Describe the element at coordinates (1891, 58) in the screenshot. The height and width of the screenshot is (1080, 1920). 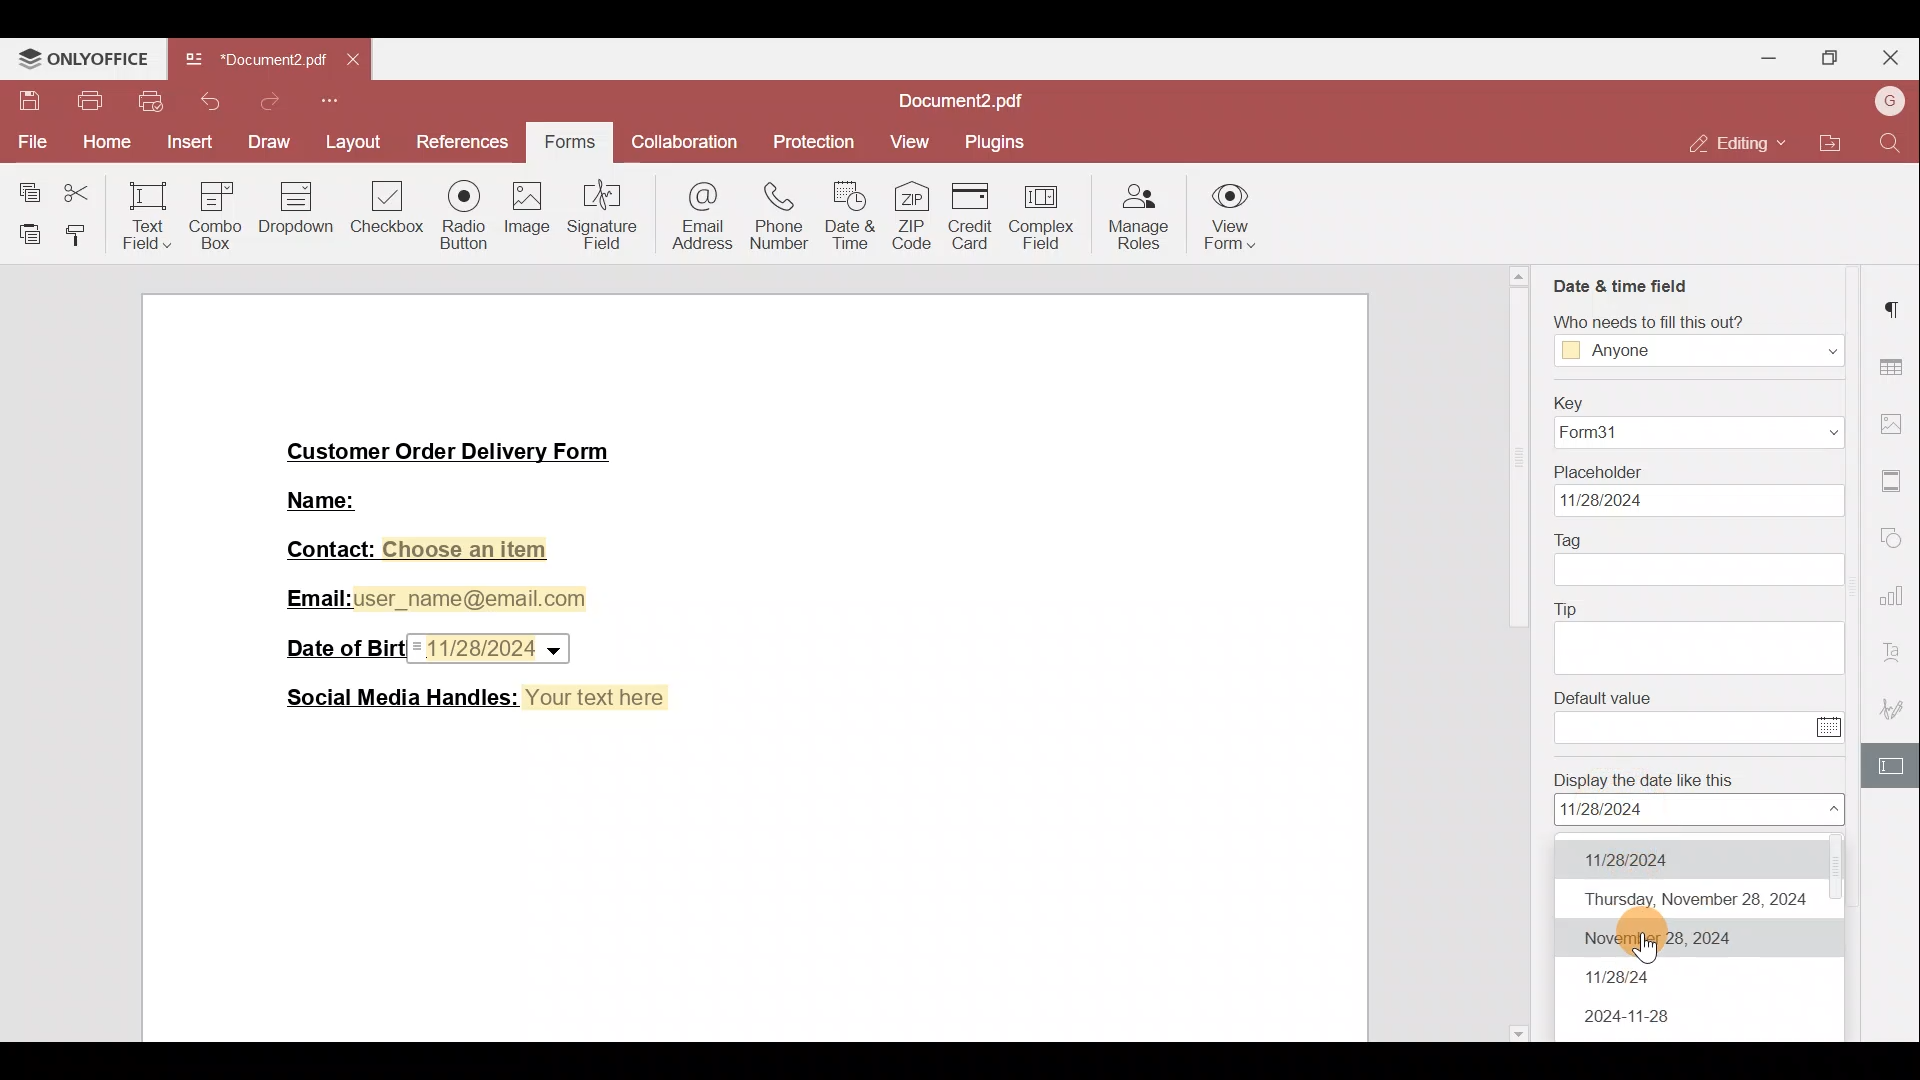
I see `Close` at that location.